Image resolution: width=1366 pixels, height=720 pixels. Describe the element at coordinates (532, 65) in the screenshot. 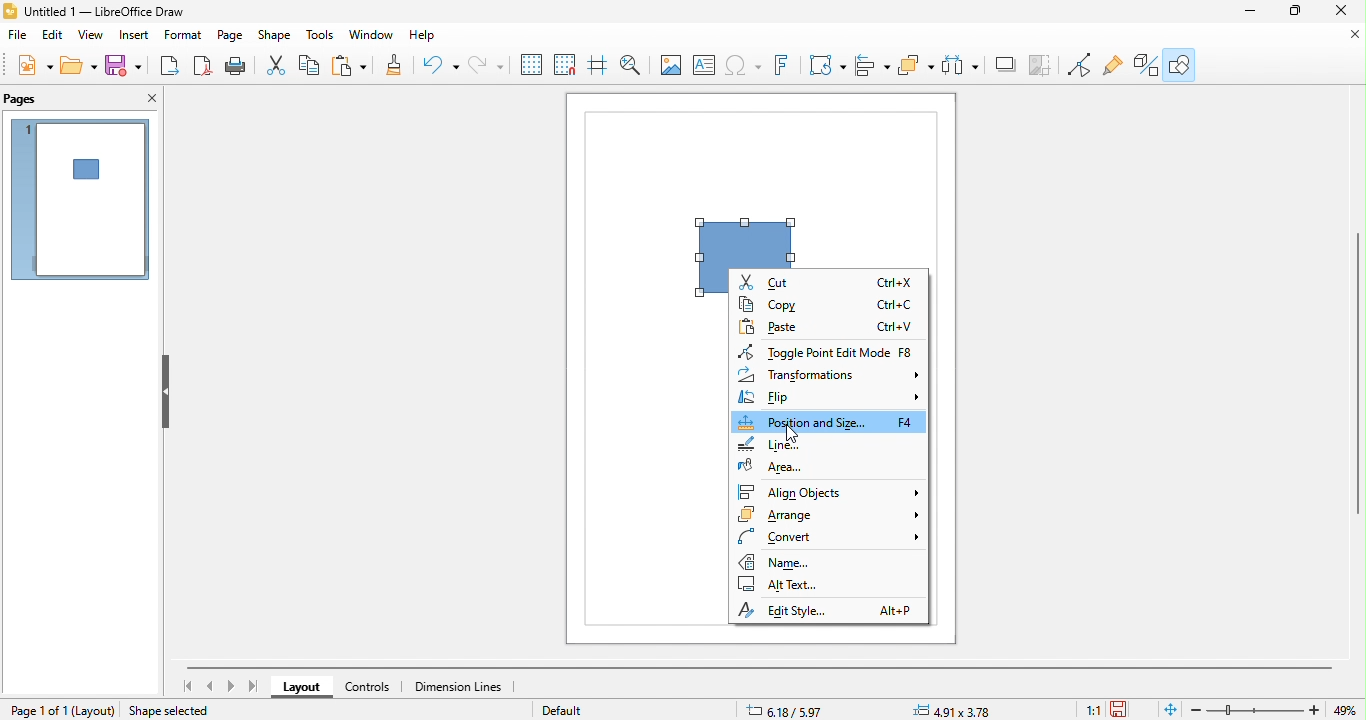

I see `display grid` at that location.